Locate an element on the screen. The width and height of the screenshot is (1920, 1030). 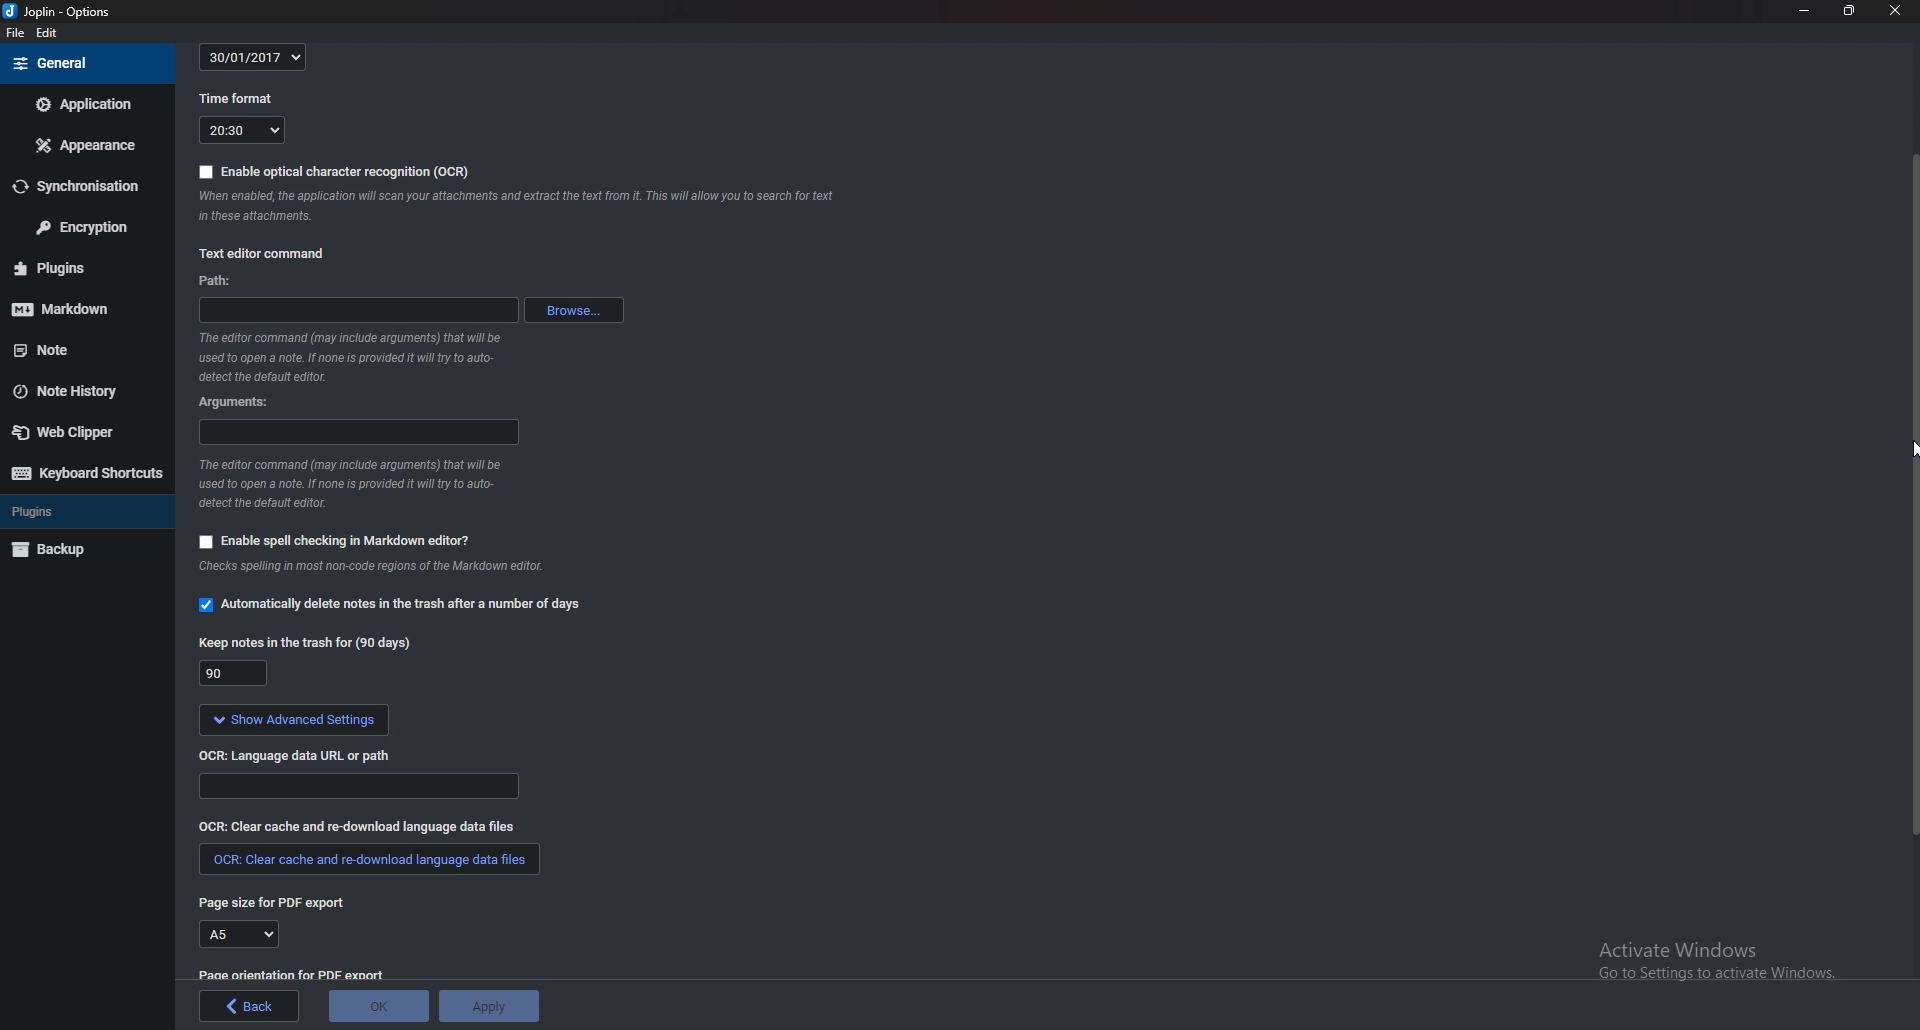
path is located at coordinates (225, 280).